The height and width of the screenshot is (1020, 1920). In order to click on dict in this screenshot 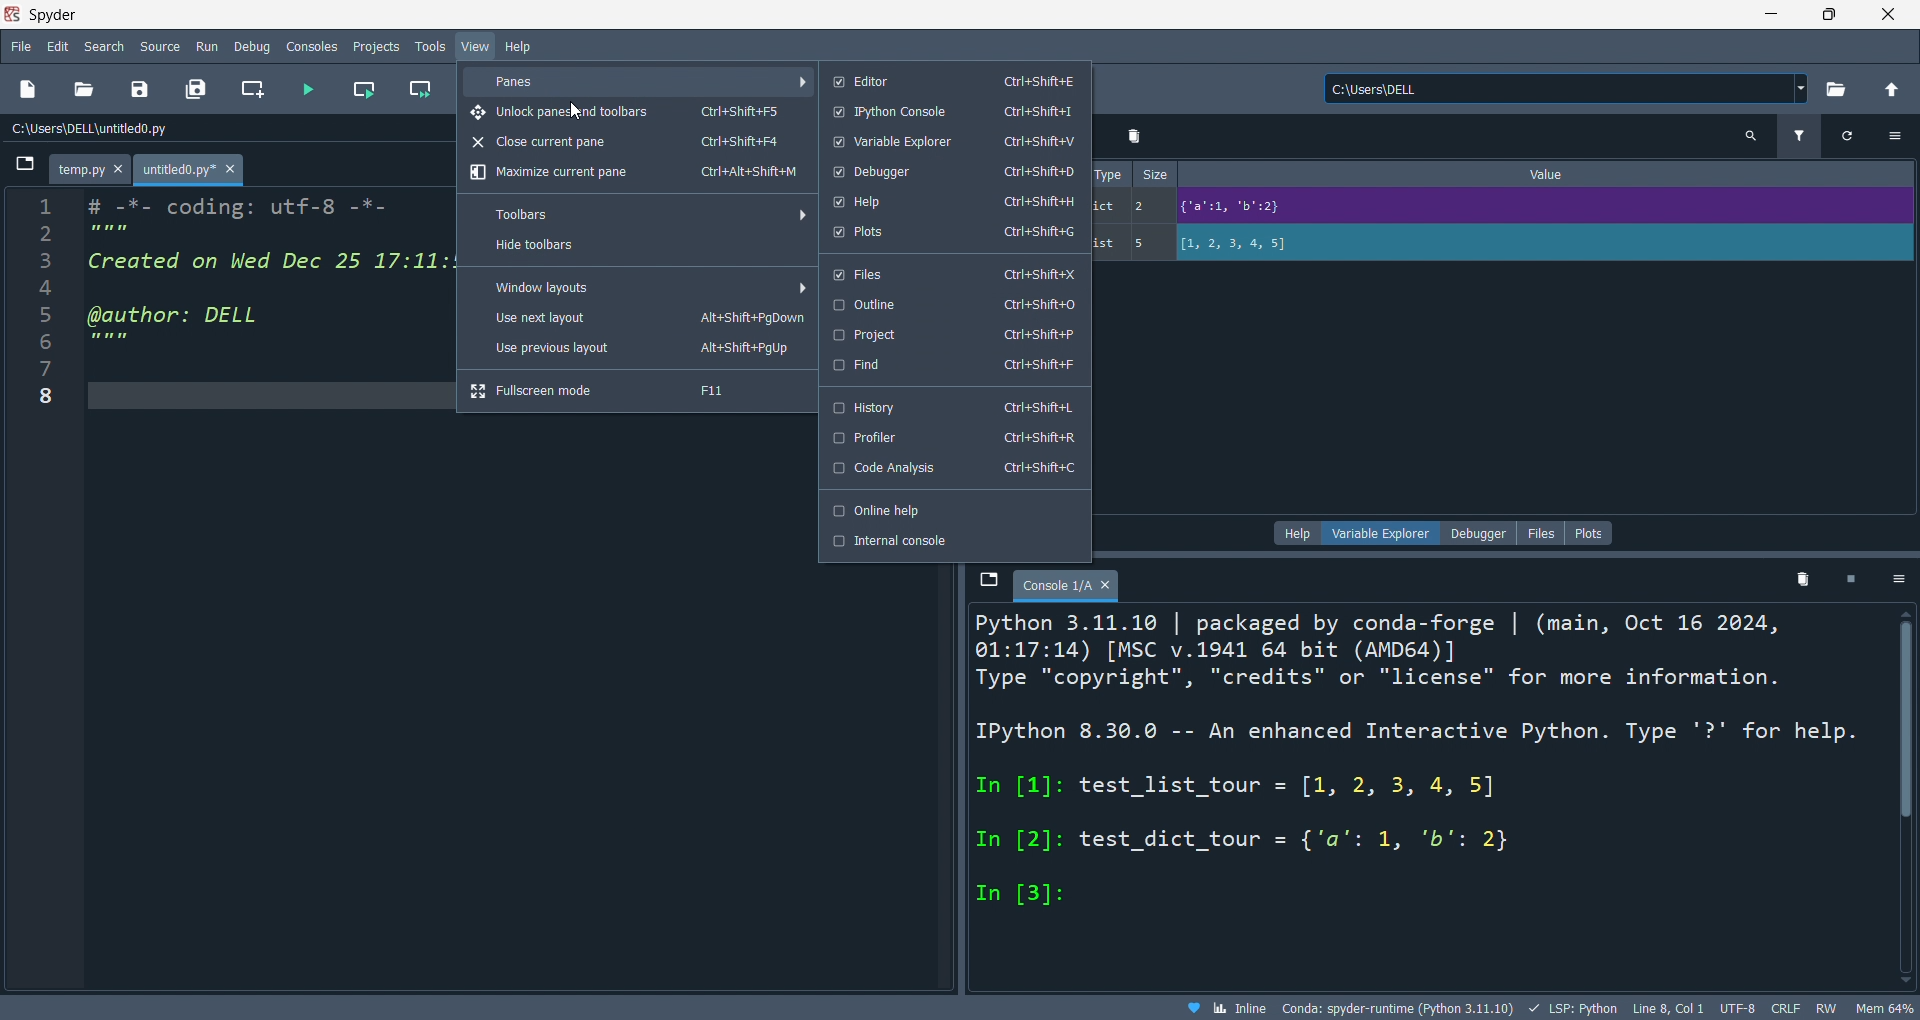, I will do `click(1108, 209)`.